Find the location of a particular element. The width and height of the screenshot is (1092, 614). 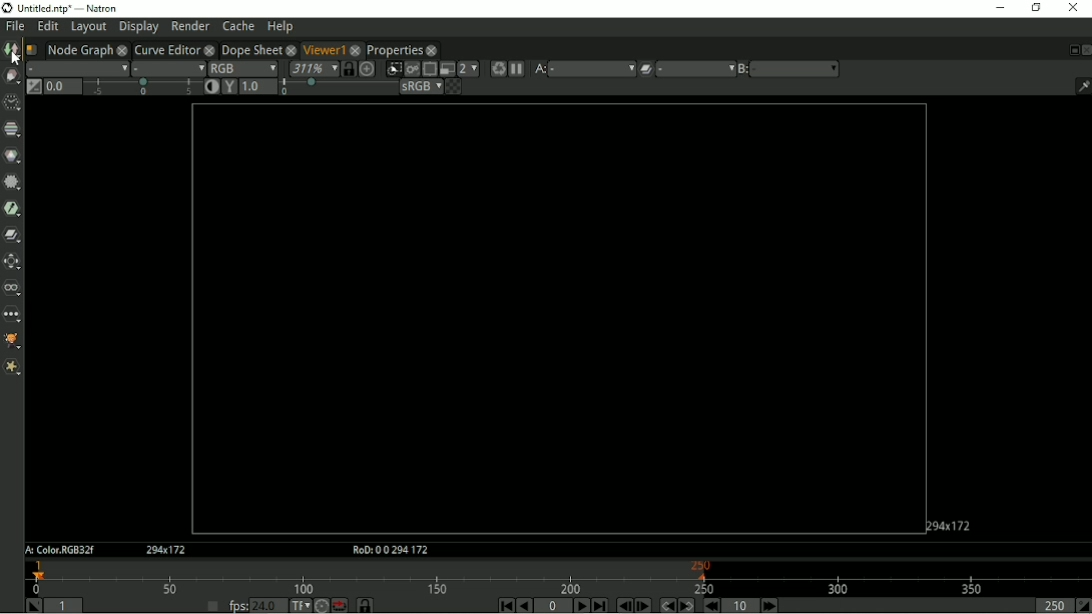

Viewer gamma correction is located at coordinates (229, 86).